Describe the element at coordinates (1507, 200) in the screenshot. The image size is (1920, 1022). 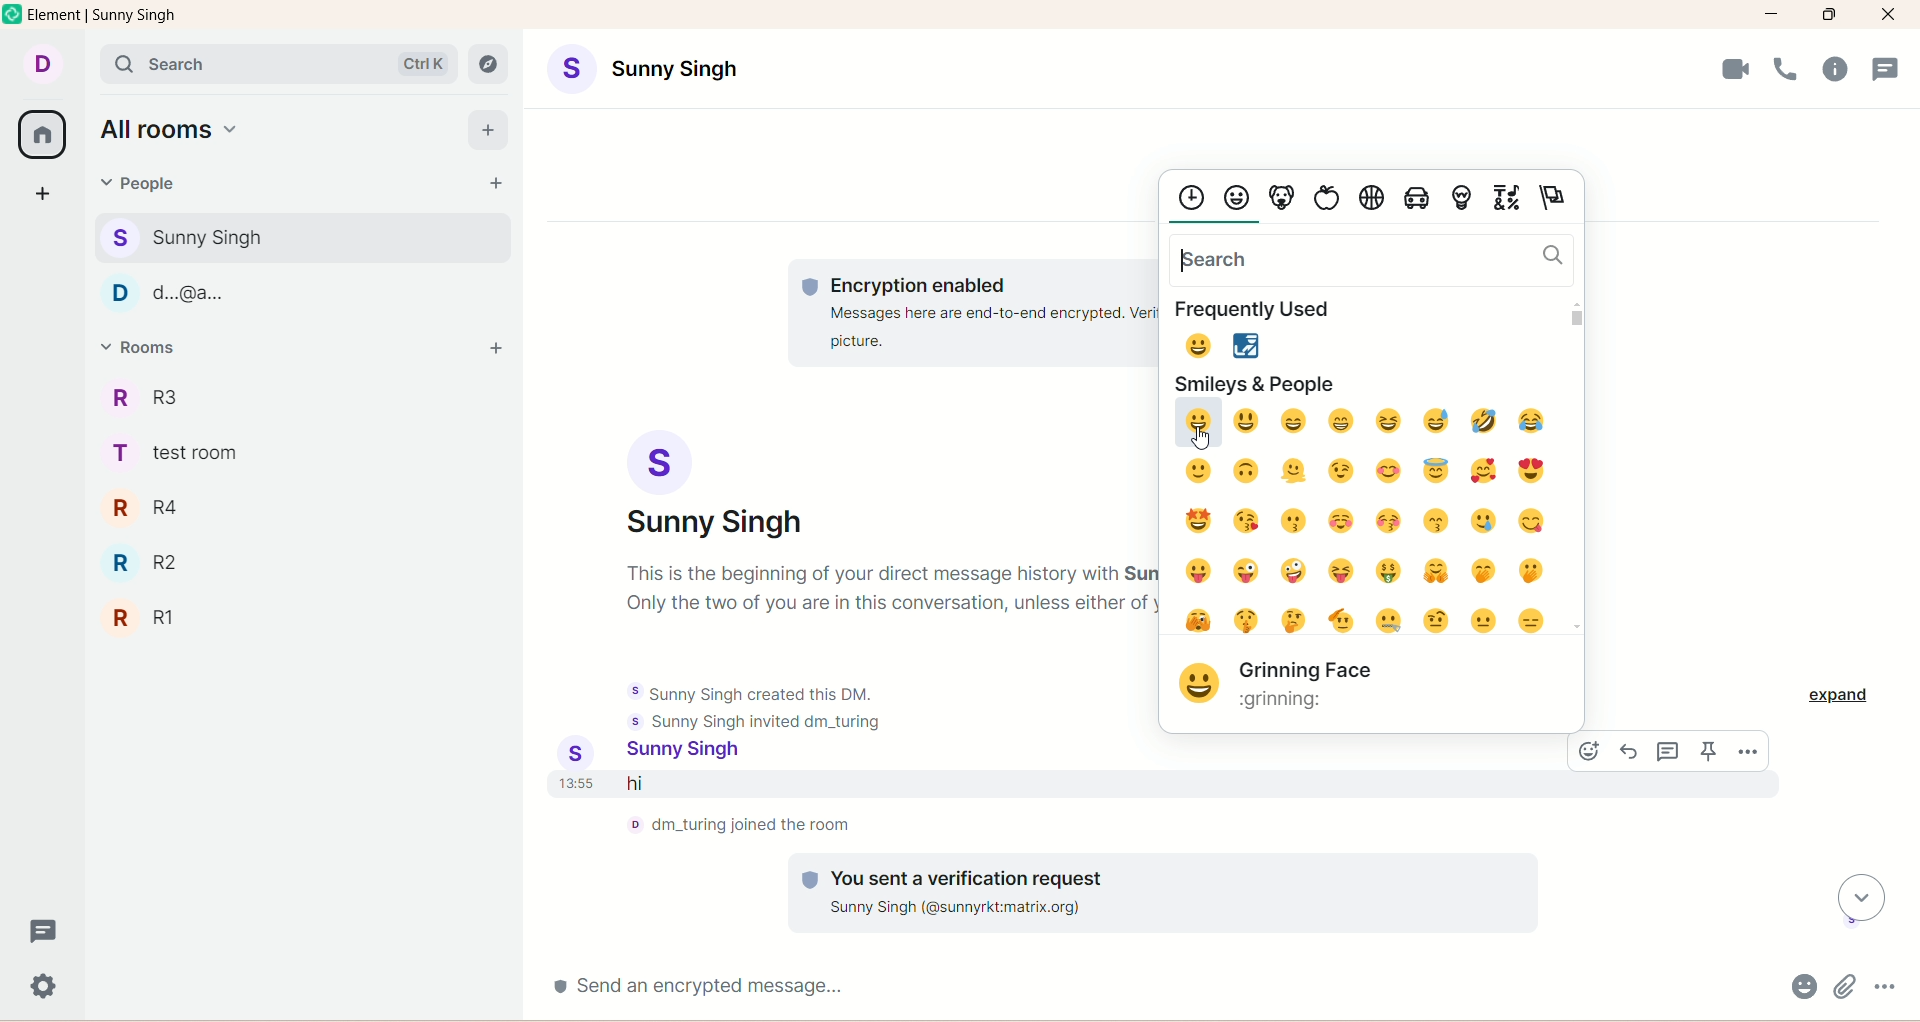
I see `Symbols` at that location.